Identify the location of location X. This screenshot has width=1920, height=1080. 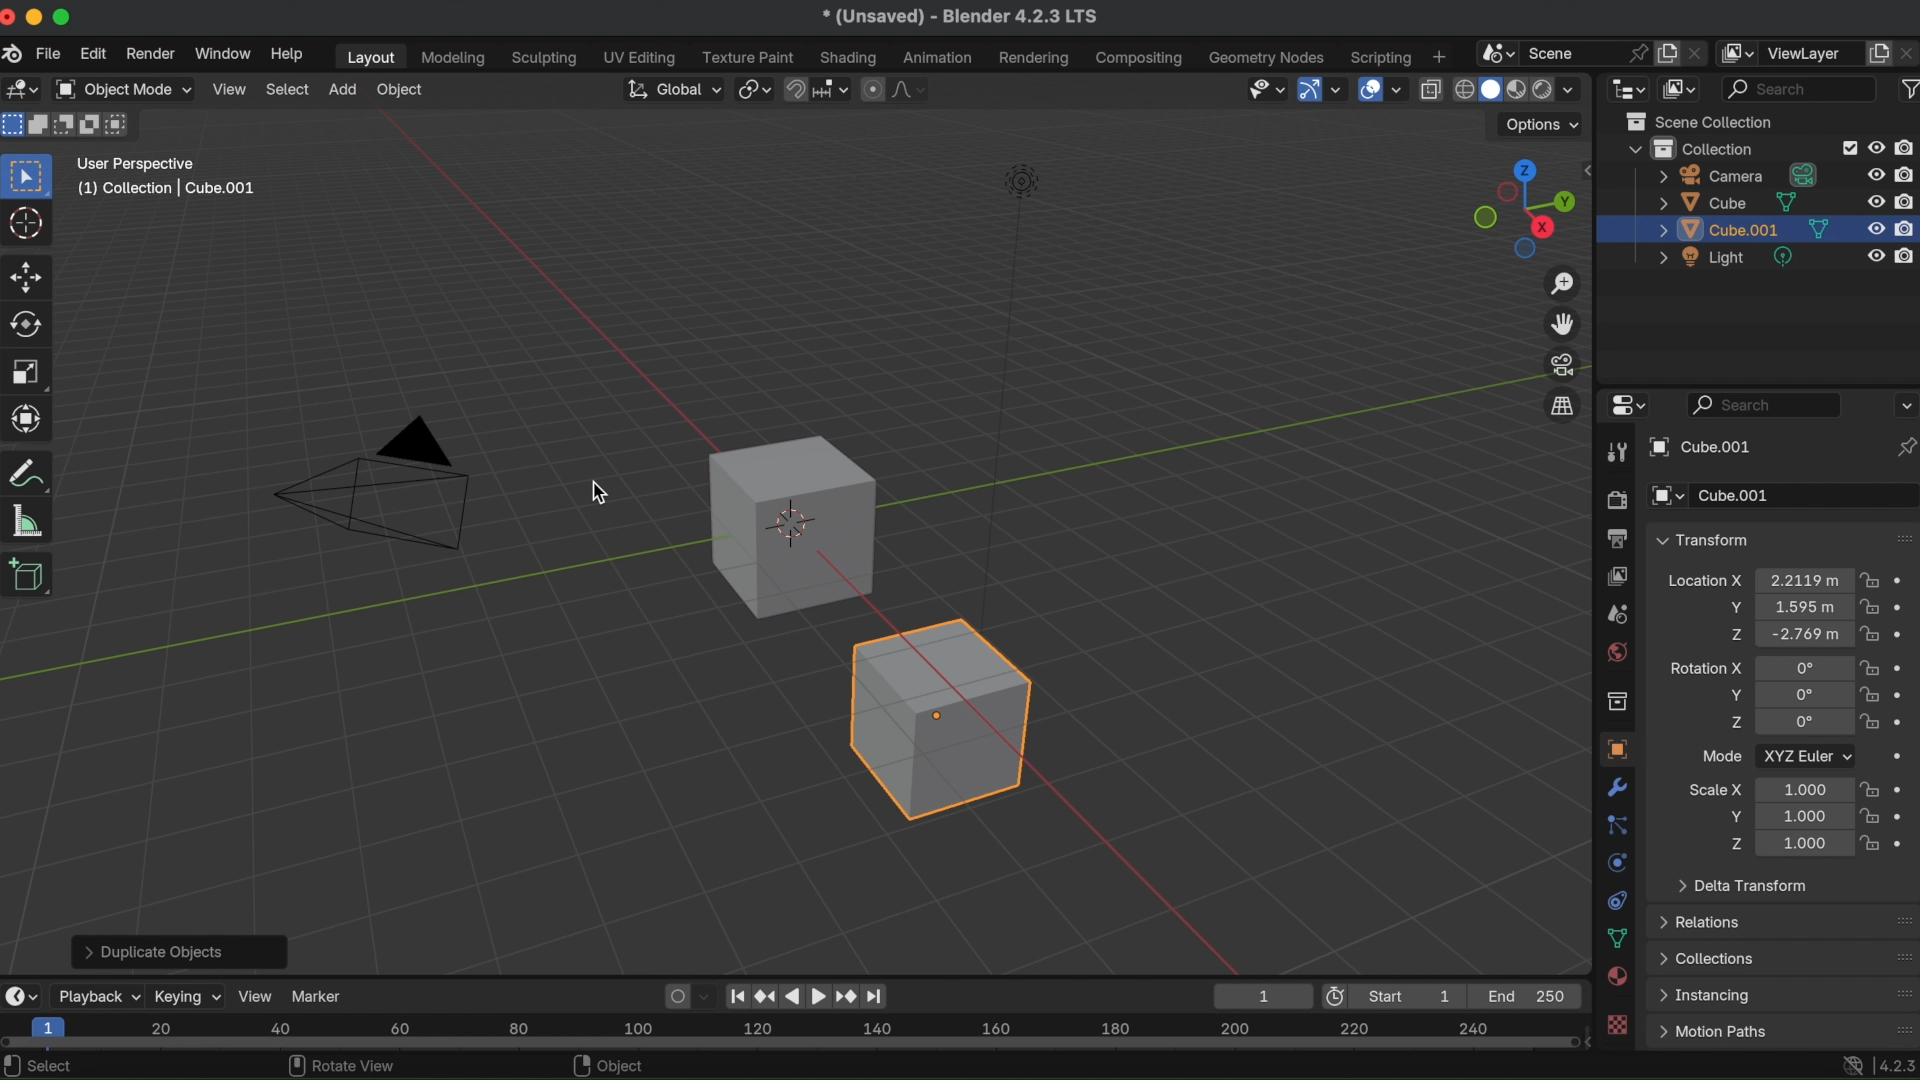
(1704, 583).